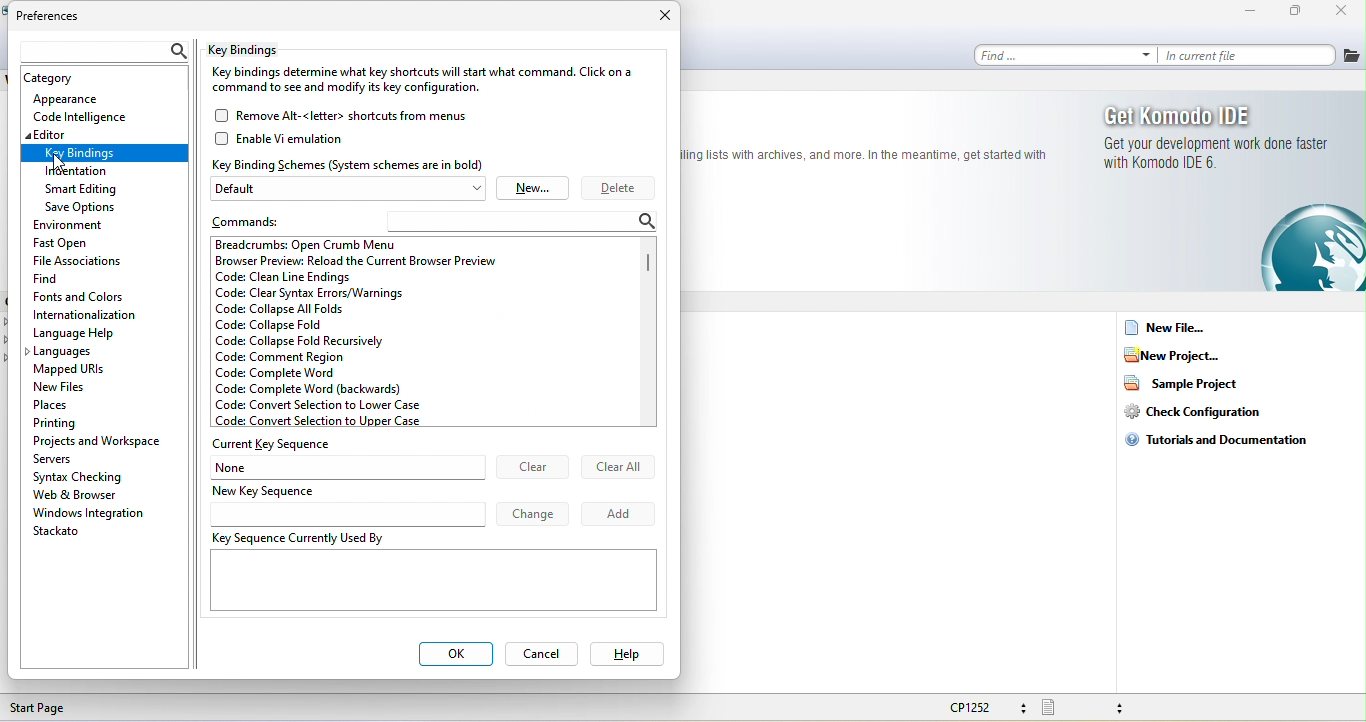  What do you see at coordinates (330, 244) in the screenshot?
I see `breadcrumbs open crumb menu` at bounding box center [330, 244].